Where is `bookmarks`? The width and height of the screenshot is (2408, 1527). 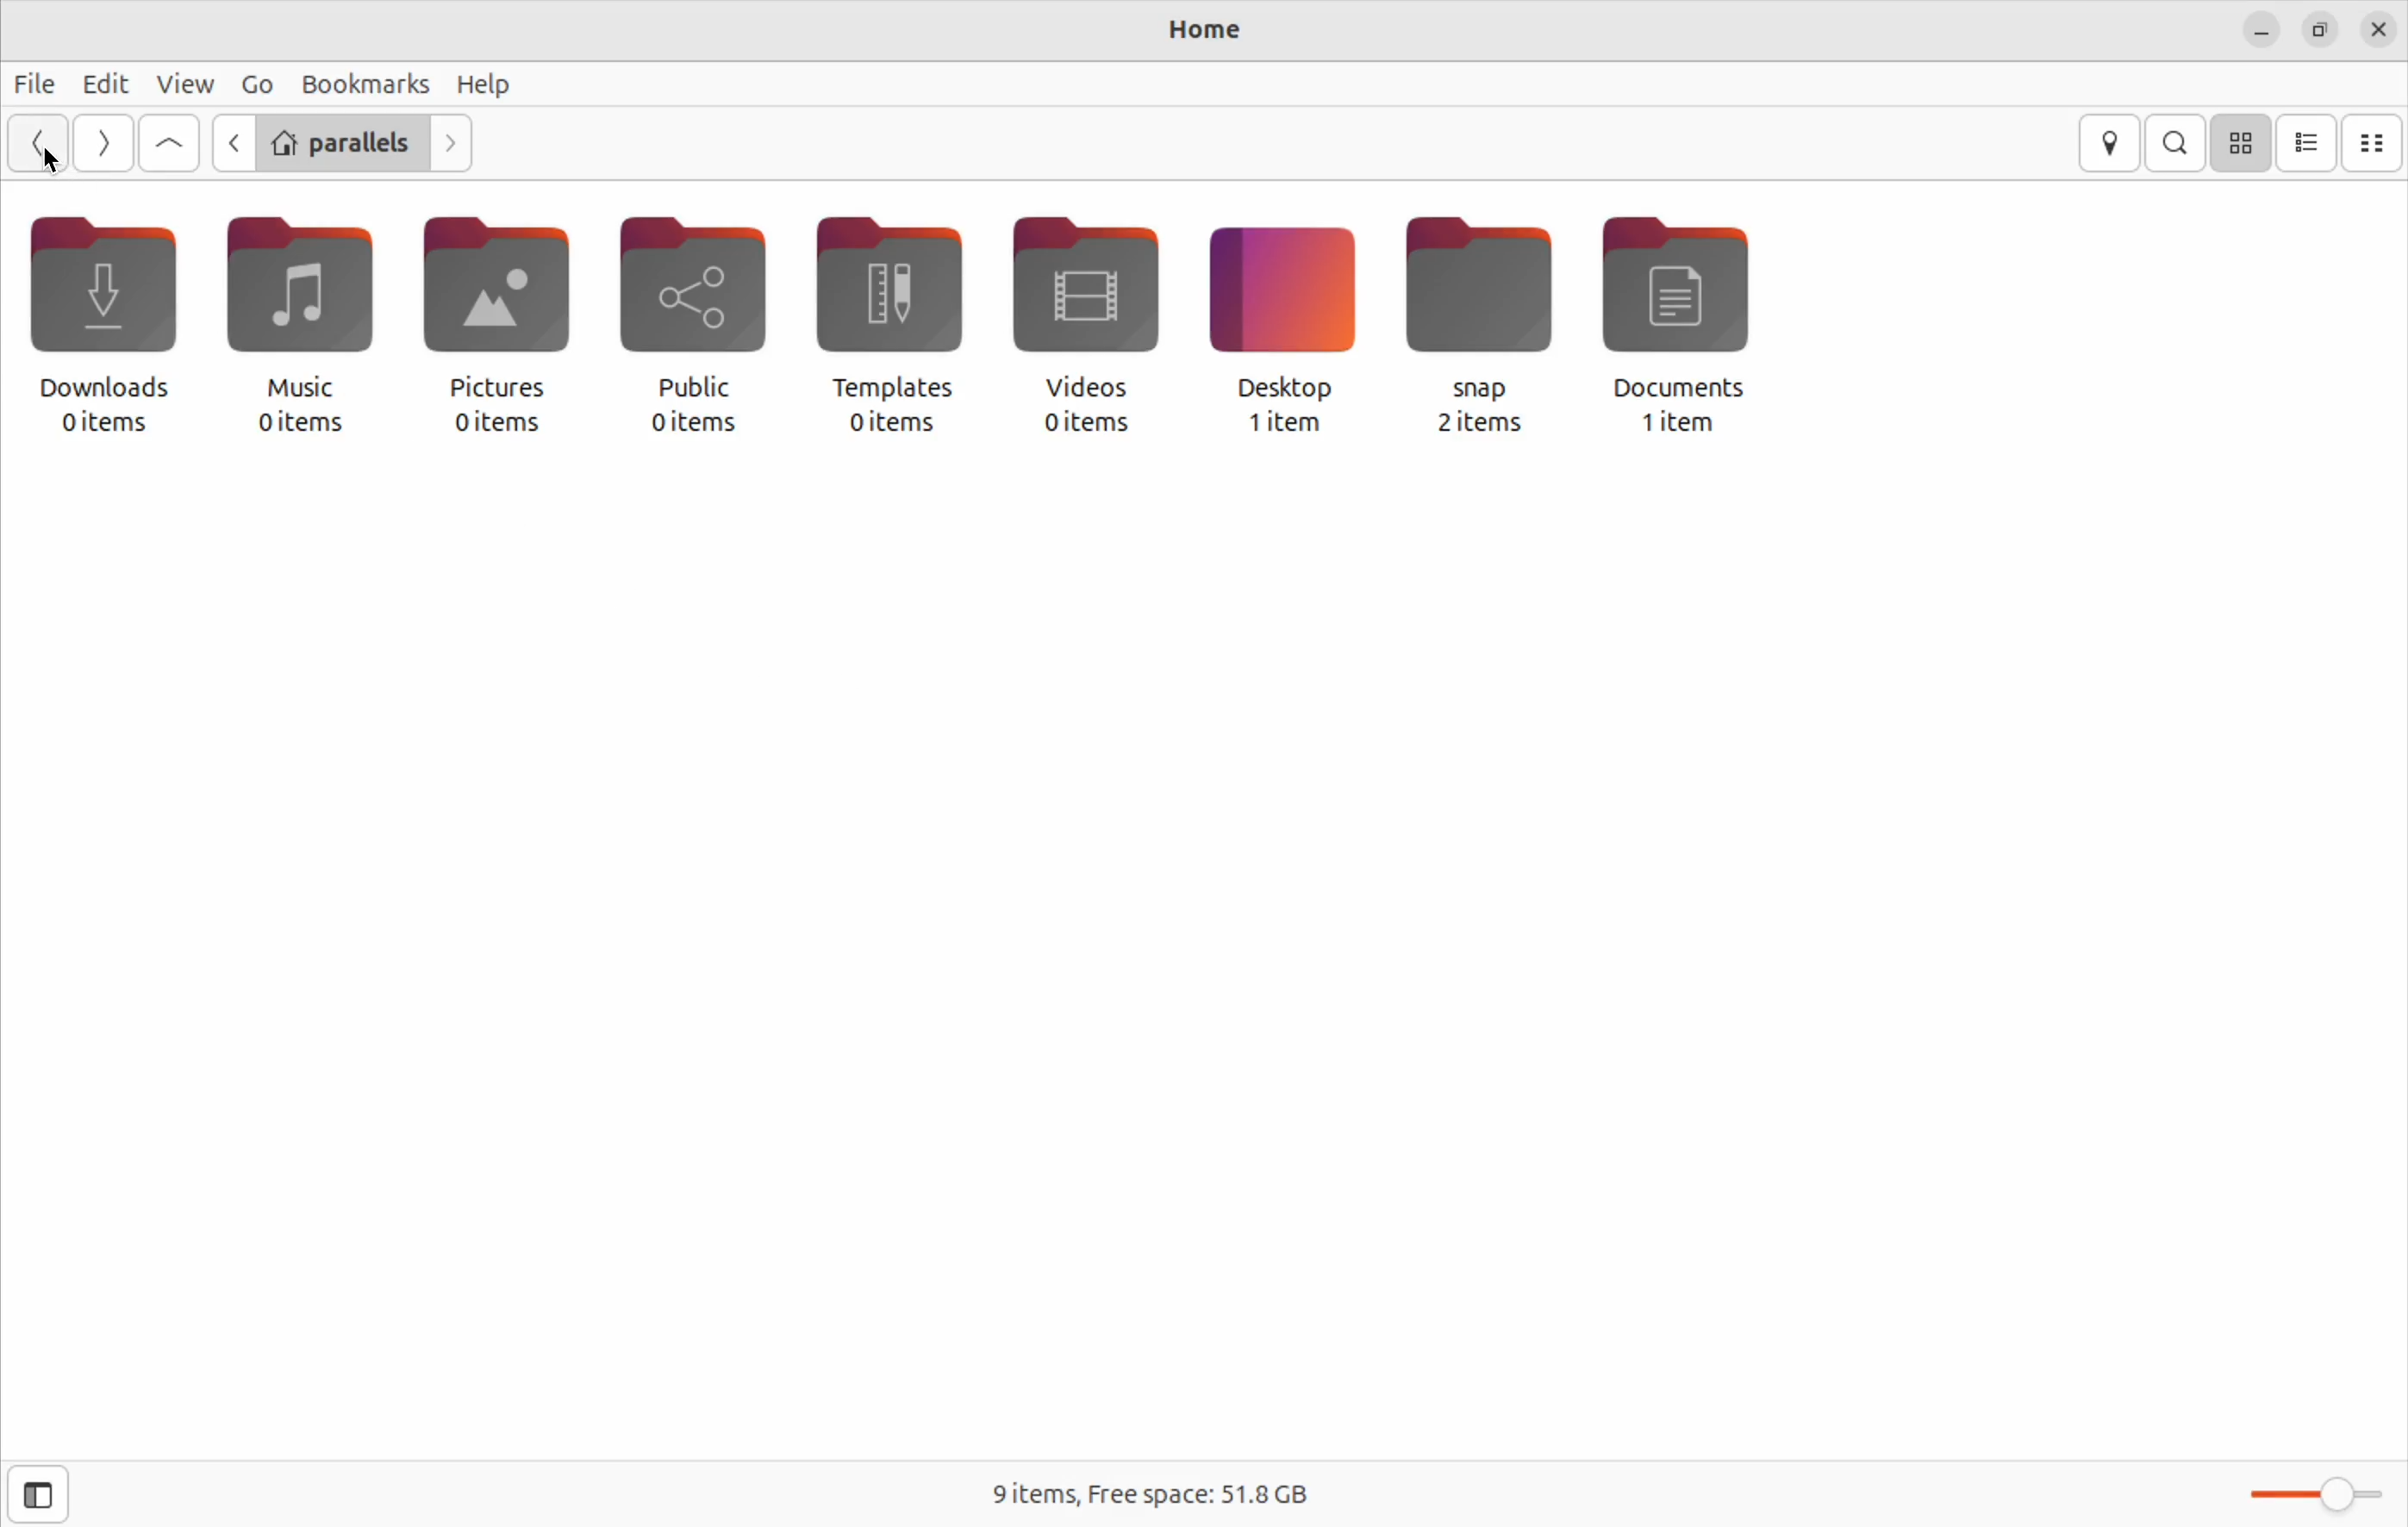 bookmarks is located at coordinates (363, 79).